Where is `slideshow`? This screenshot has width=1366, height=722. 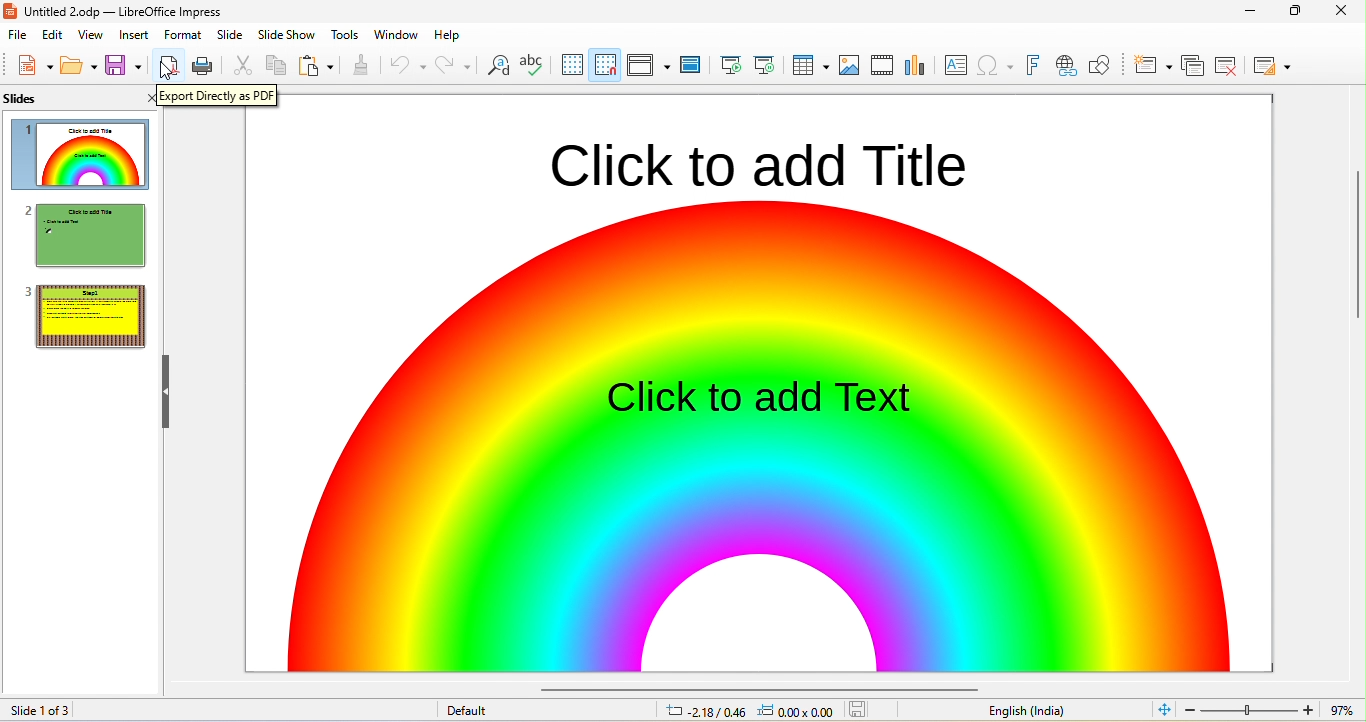 slideshow is located at coordinates (287, 35).